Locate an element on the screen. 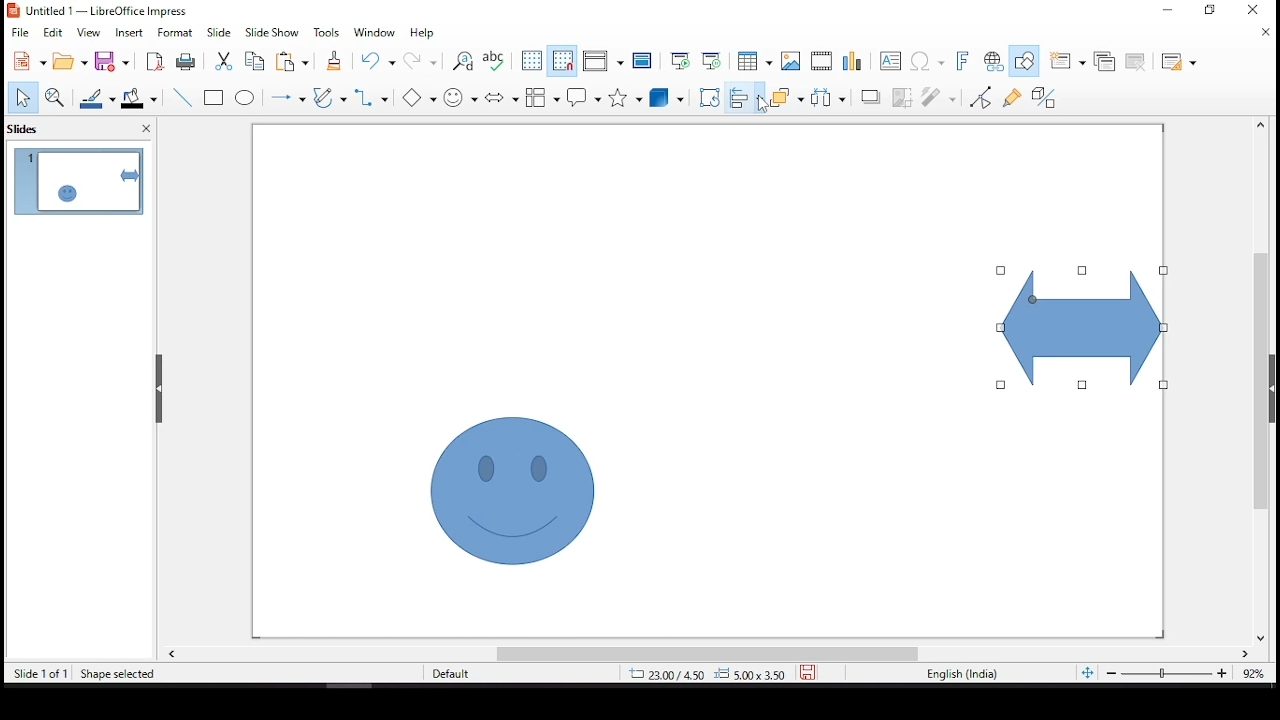  undo is located at coordinates (382, 61).